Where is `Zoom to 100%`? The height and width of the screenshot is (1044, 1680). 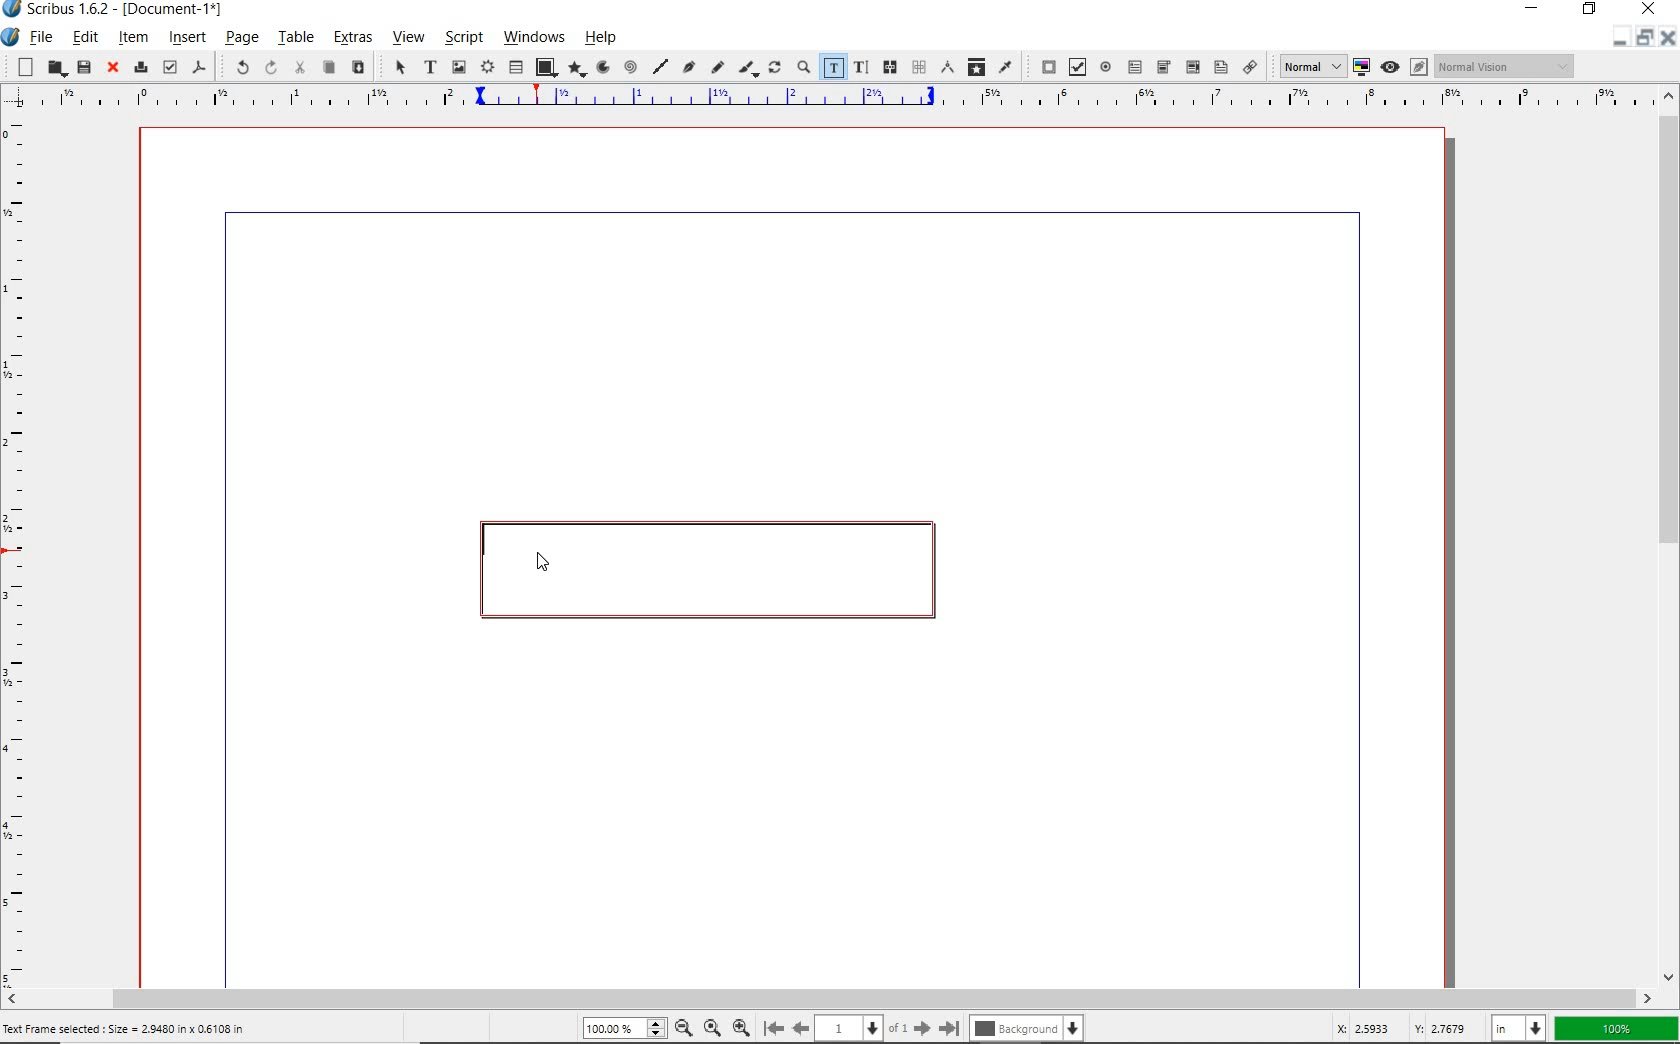
Zoom to 100% is located at coordinates (710, 1027).